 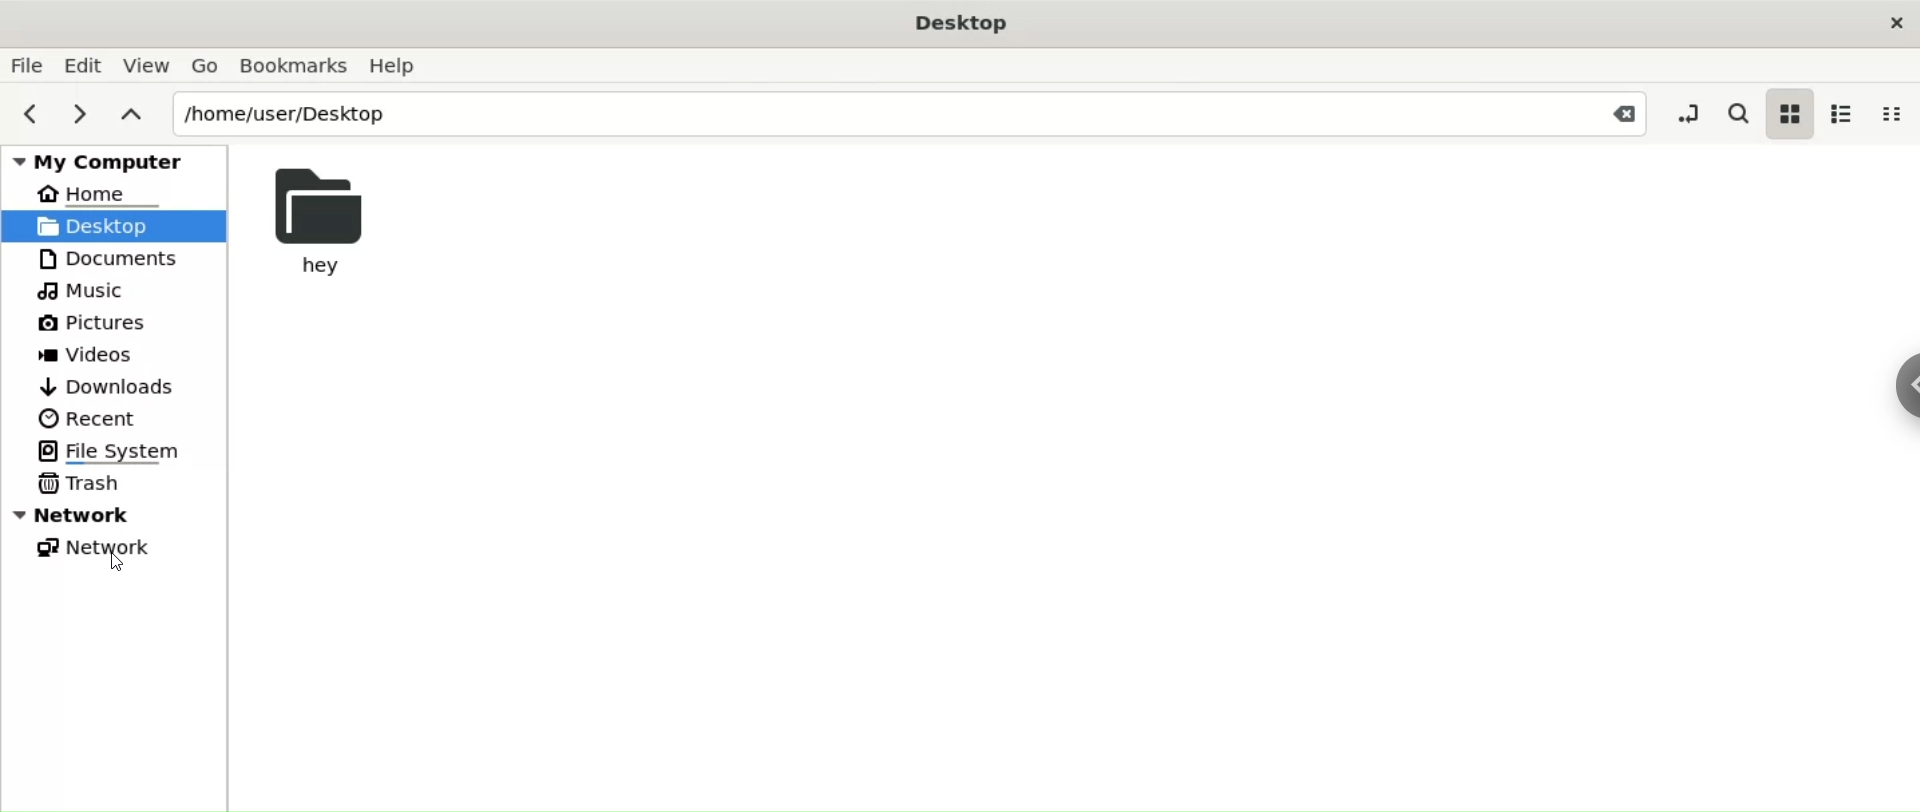 What do you see at coordinates (295, 65) in the screenshot?
I see `Bookamarks` at bounding box center [295, 65].